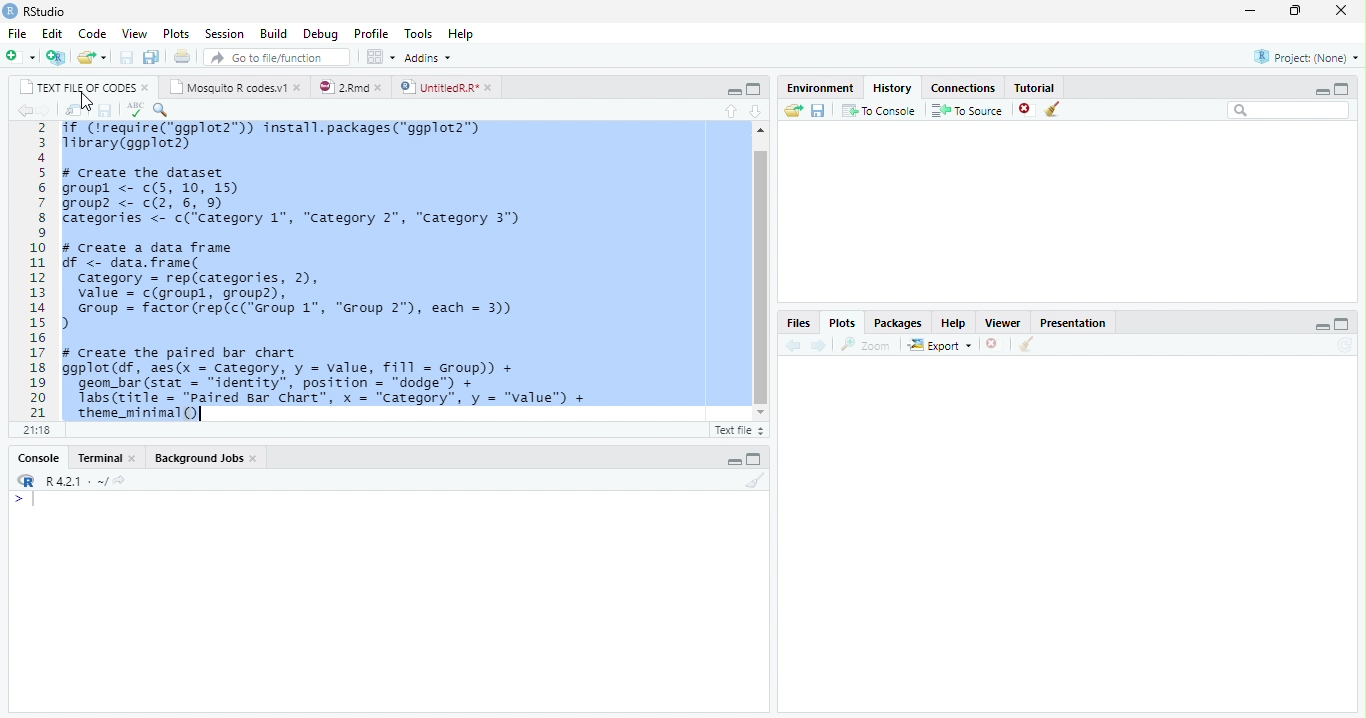  I want to click on file, so click(15, 32).